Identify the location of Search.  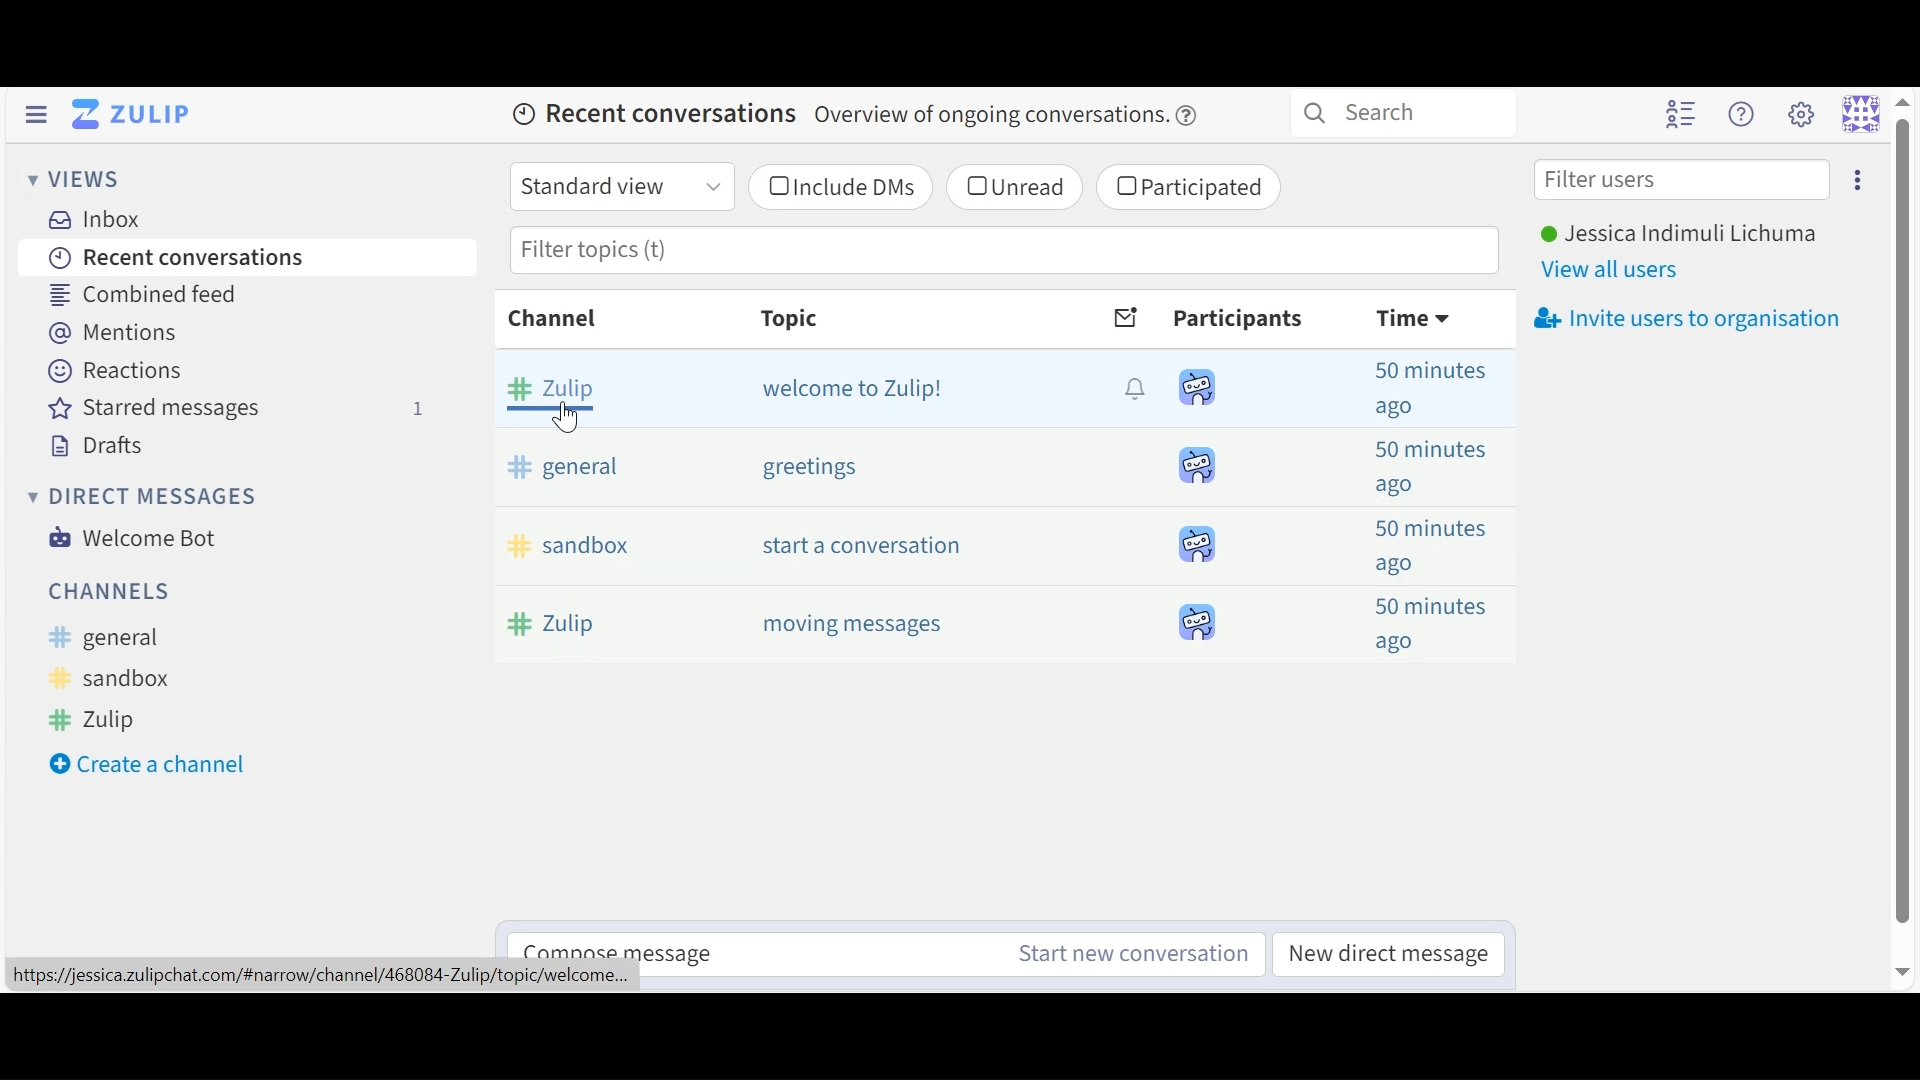
(1397, 113).